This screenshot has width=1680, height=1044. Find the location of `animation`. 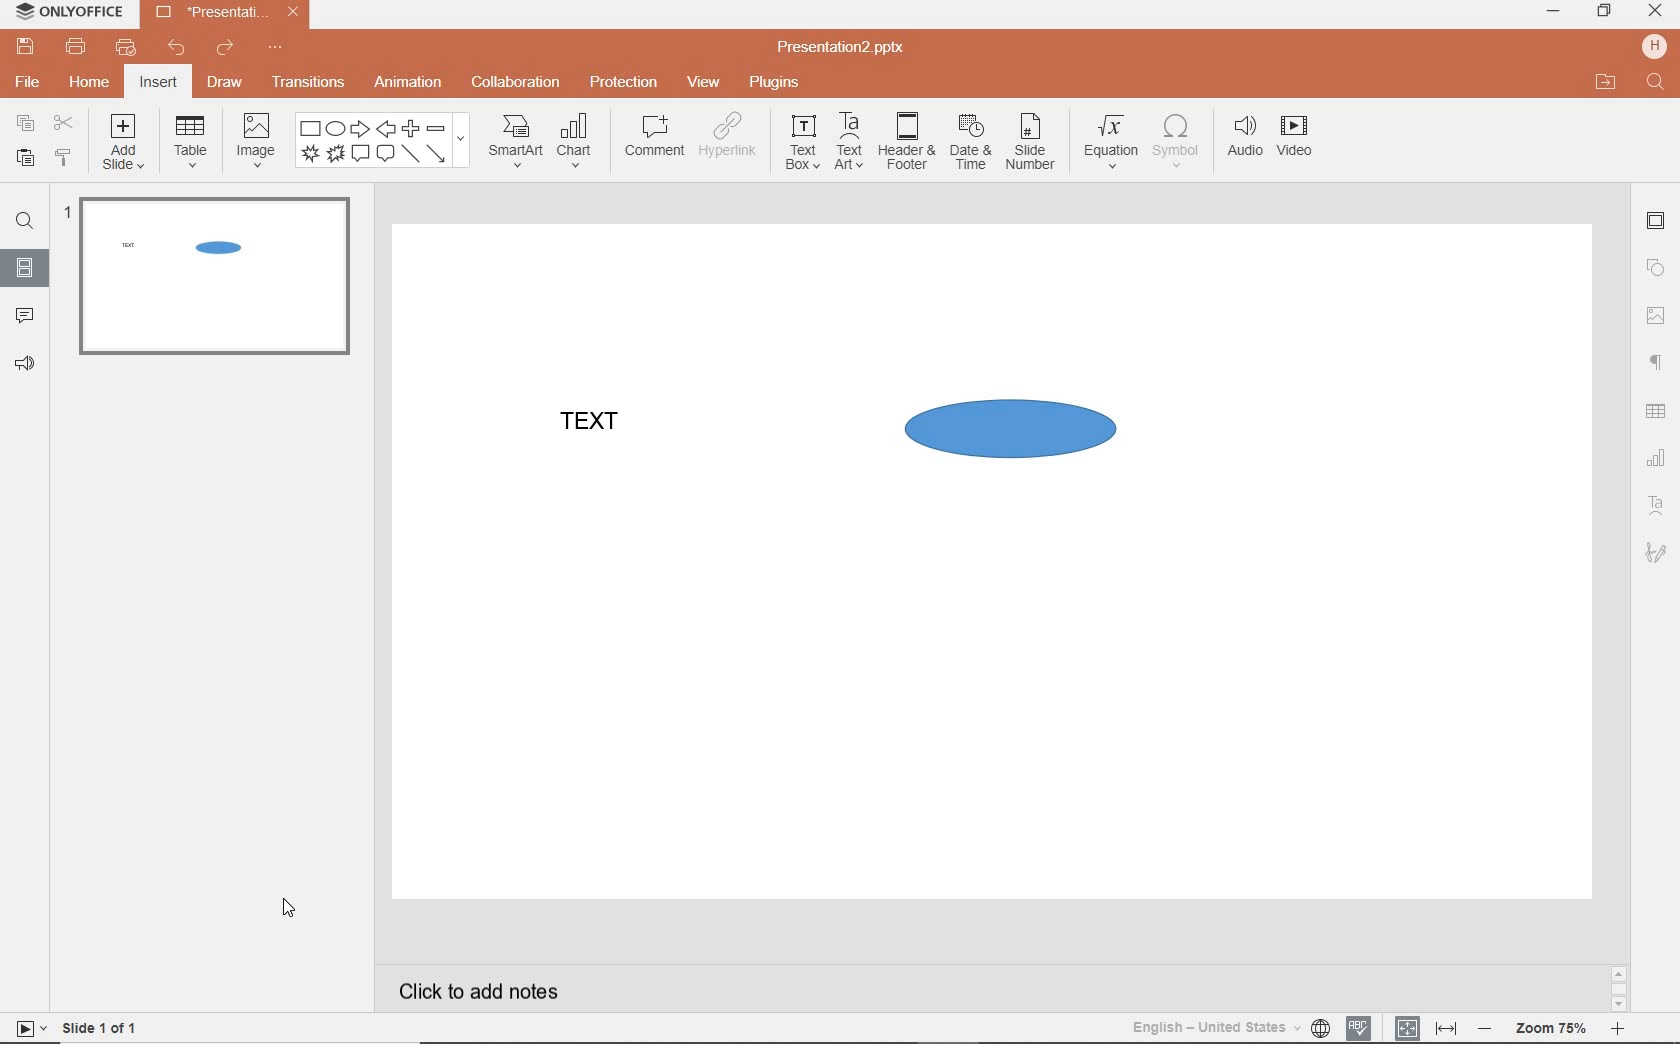

animation is located at coordinates (407, 84).